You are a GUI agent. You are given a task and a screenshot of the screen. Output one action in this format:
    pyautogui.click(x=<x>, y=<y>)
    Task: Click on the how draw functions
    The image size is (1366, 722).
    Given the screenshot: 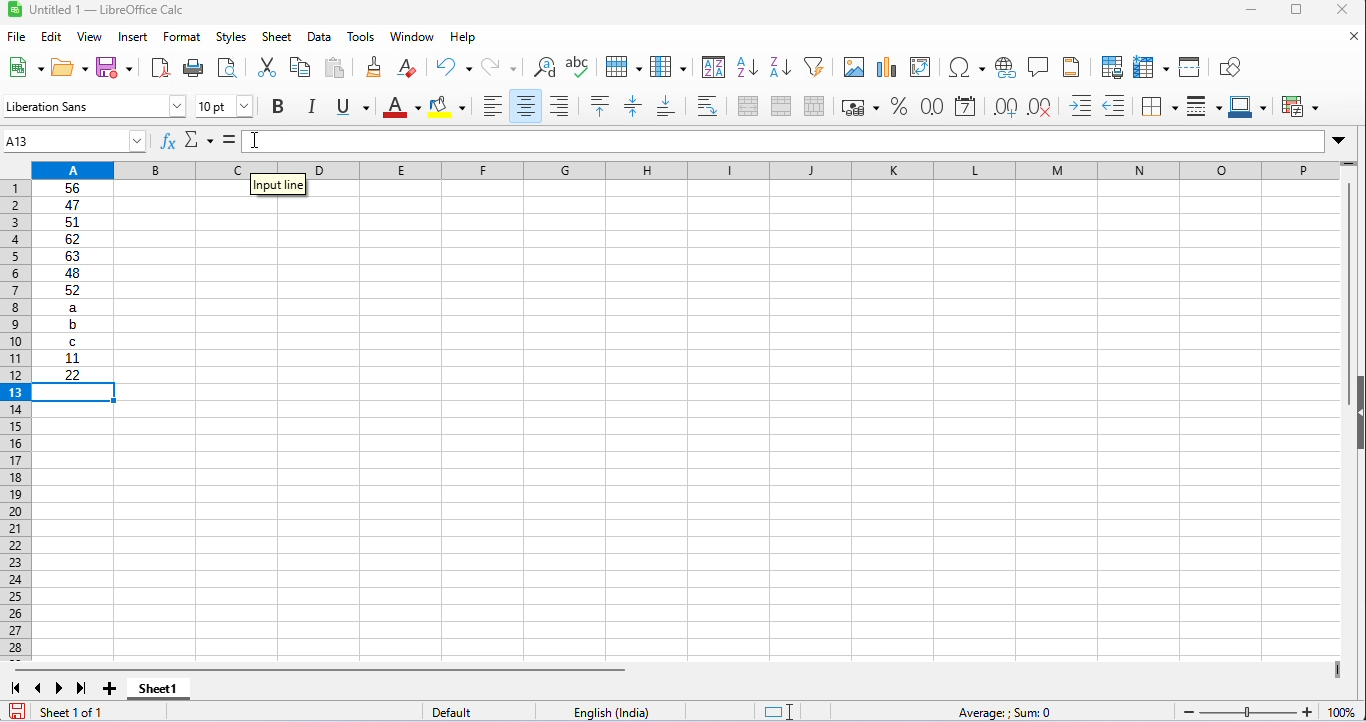 What is the action you would take?
    pyautogui.click(x=1232, y=67)
    